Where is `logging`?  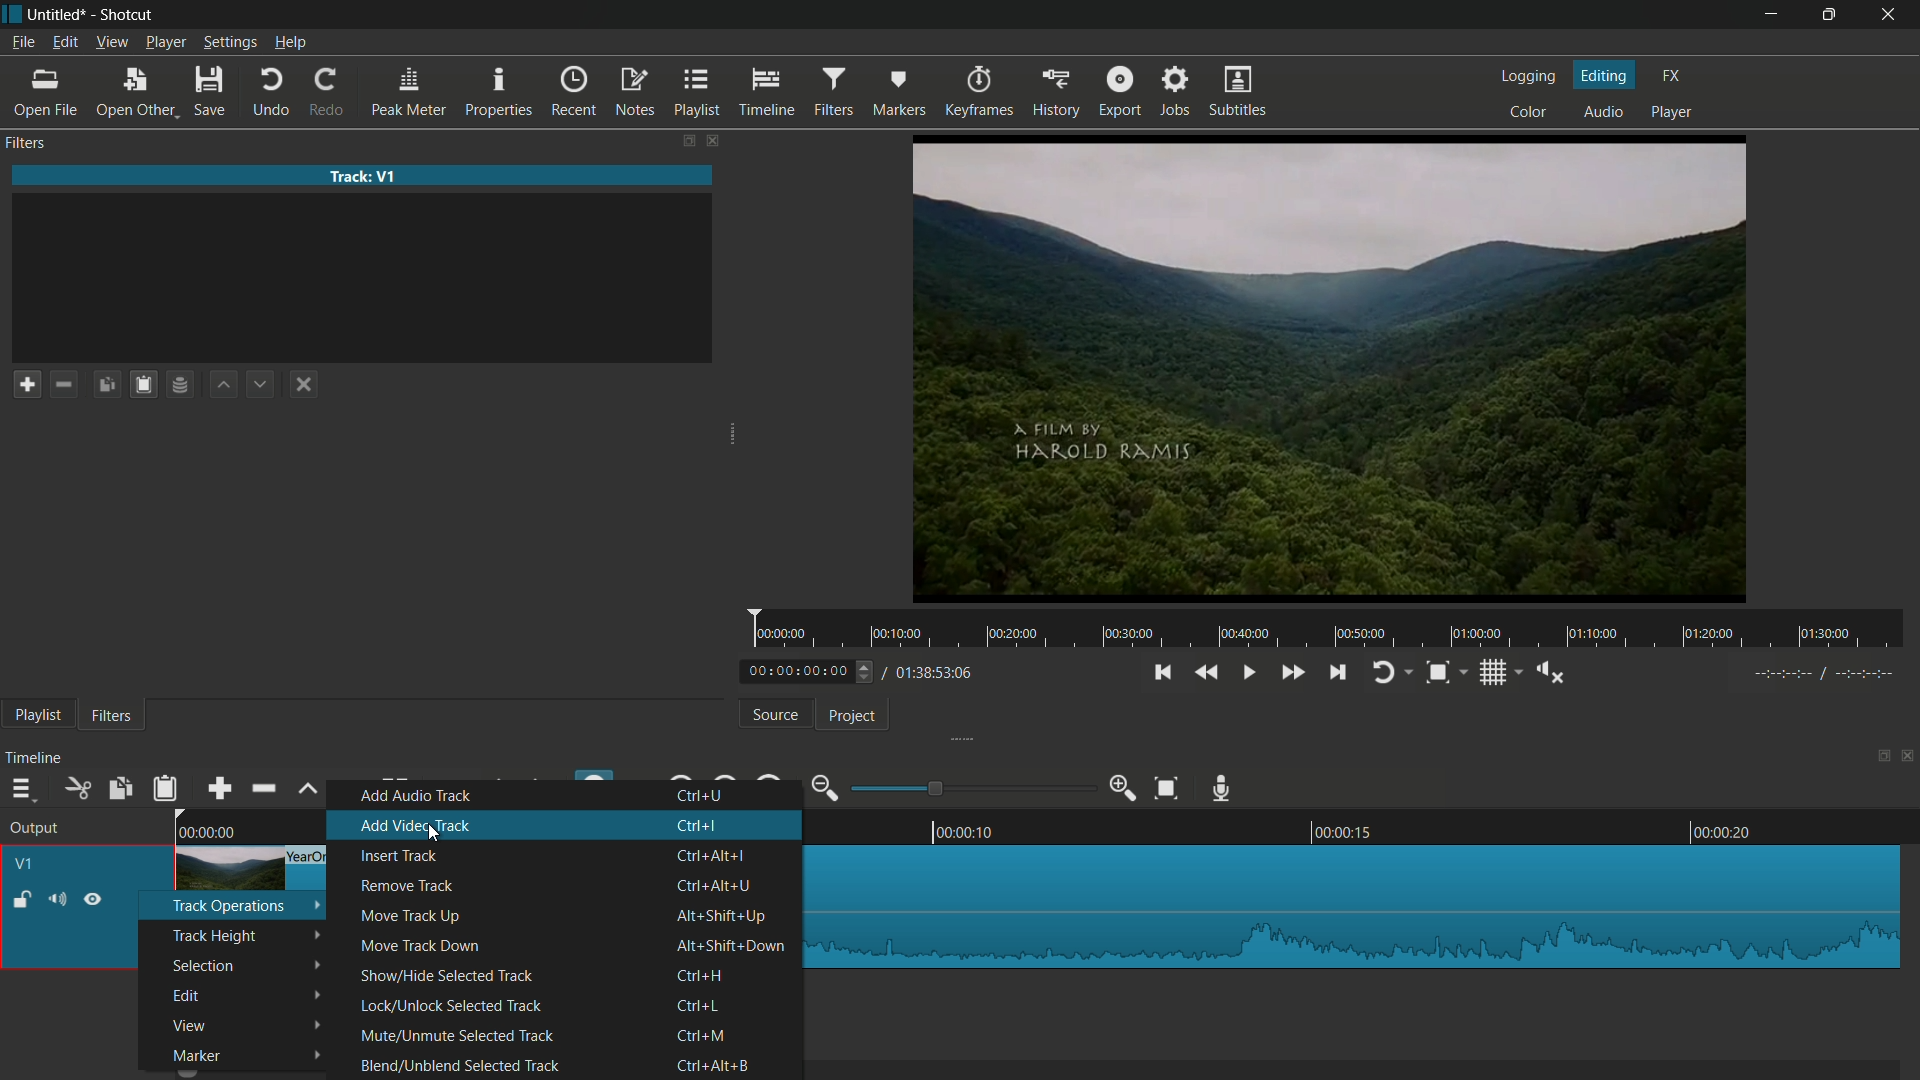 logging is located at coordinates (1531, 78).